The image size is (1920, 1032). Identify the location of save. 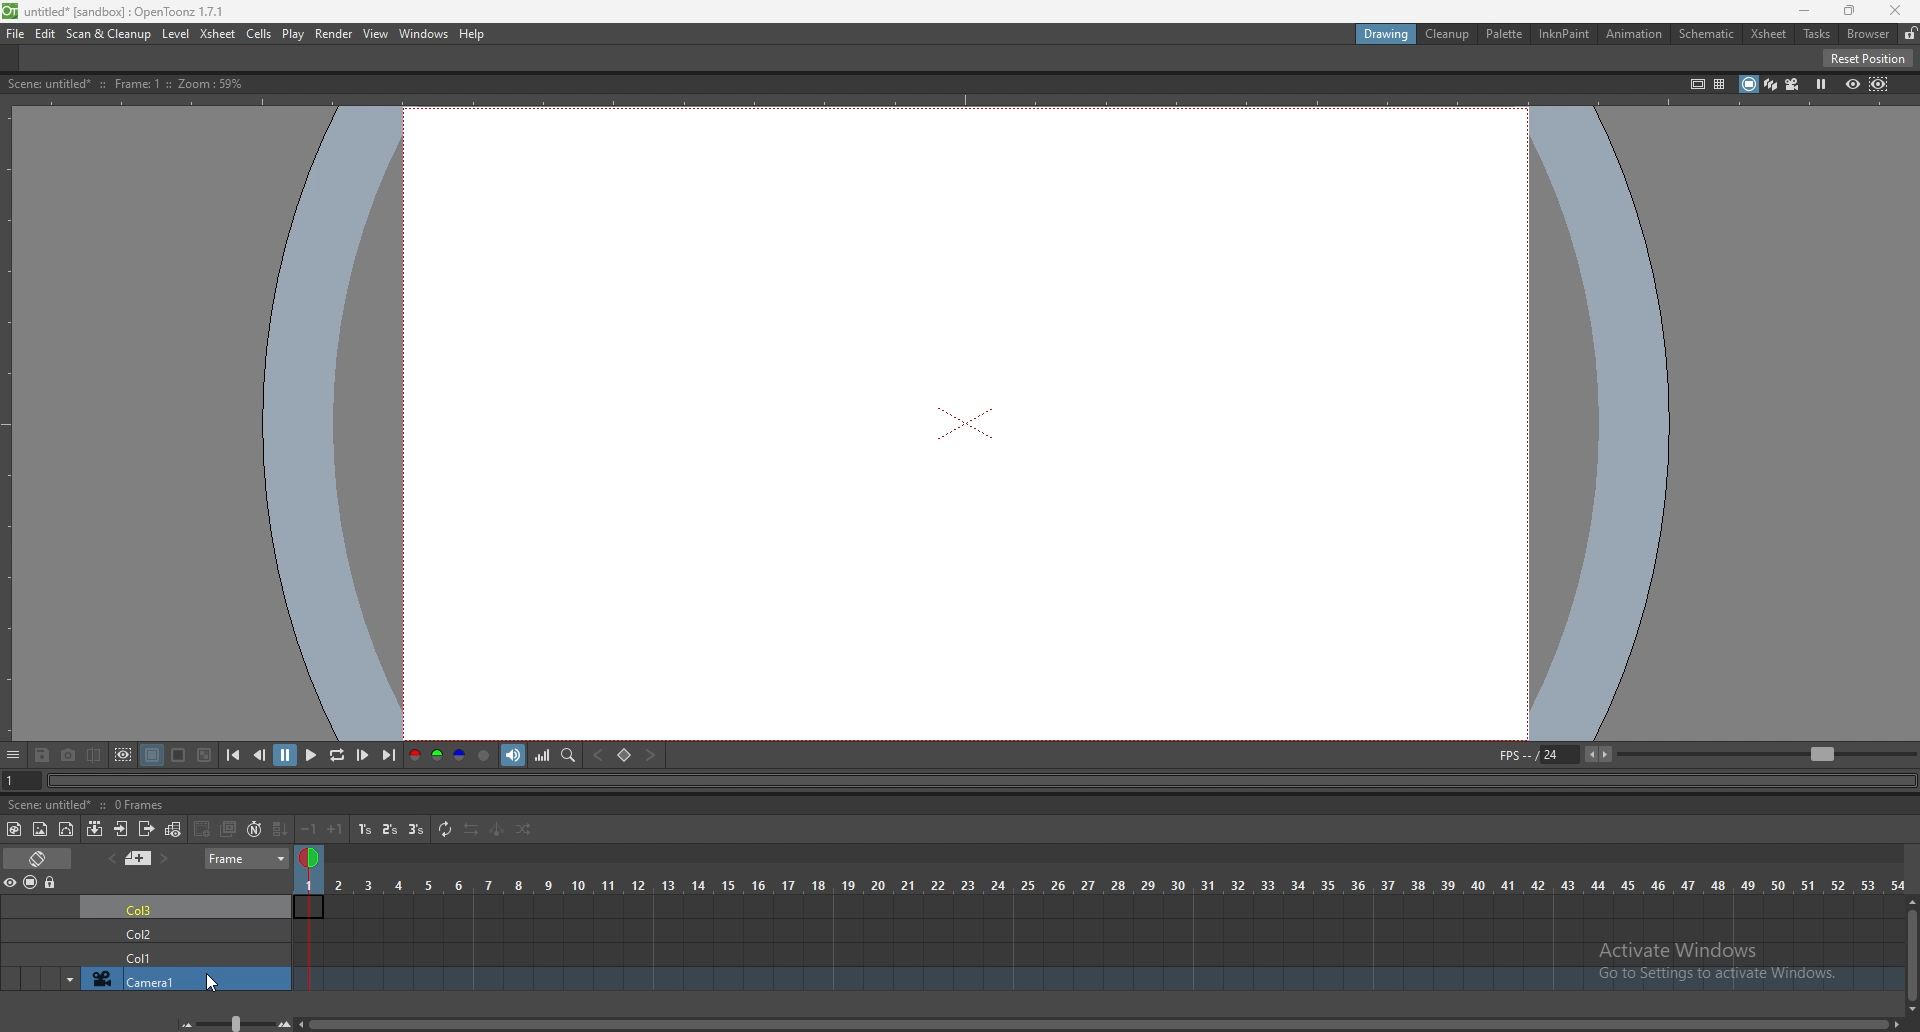
(44, 754).